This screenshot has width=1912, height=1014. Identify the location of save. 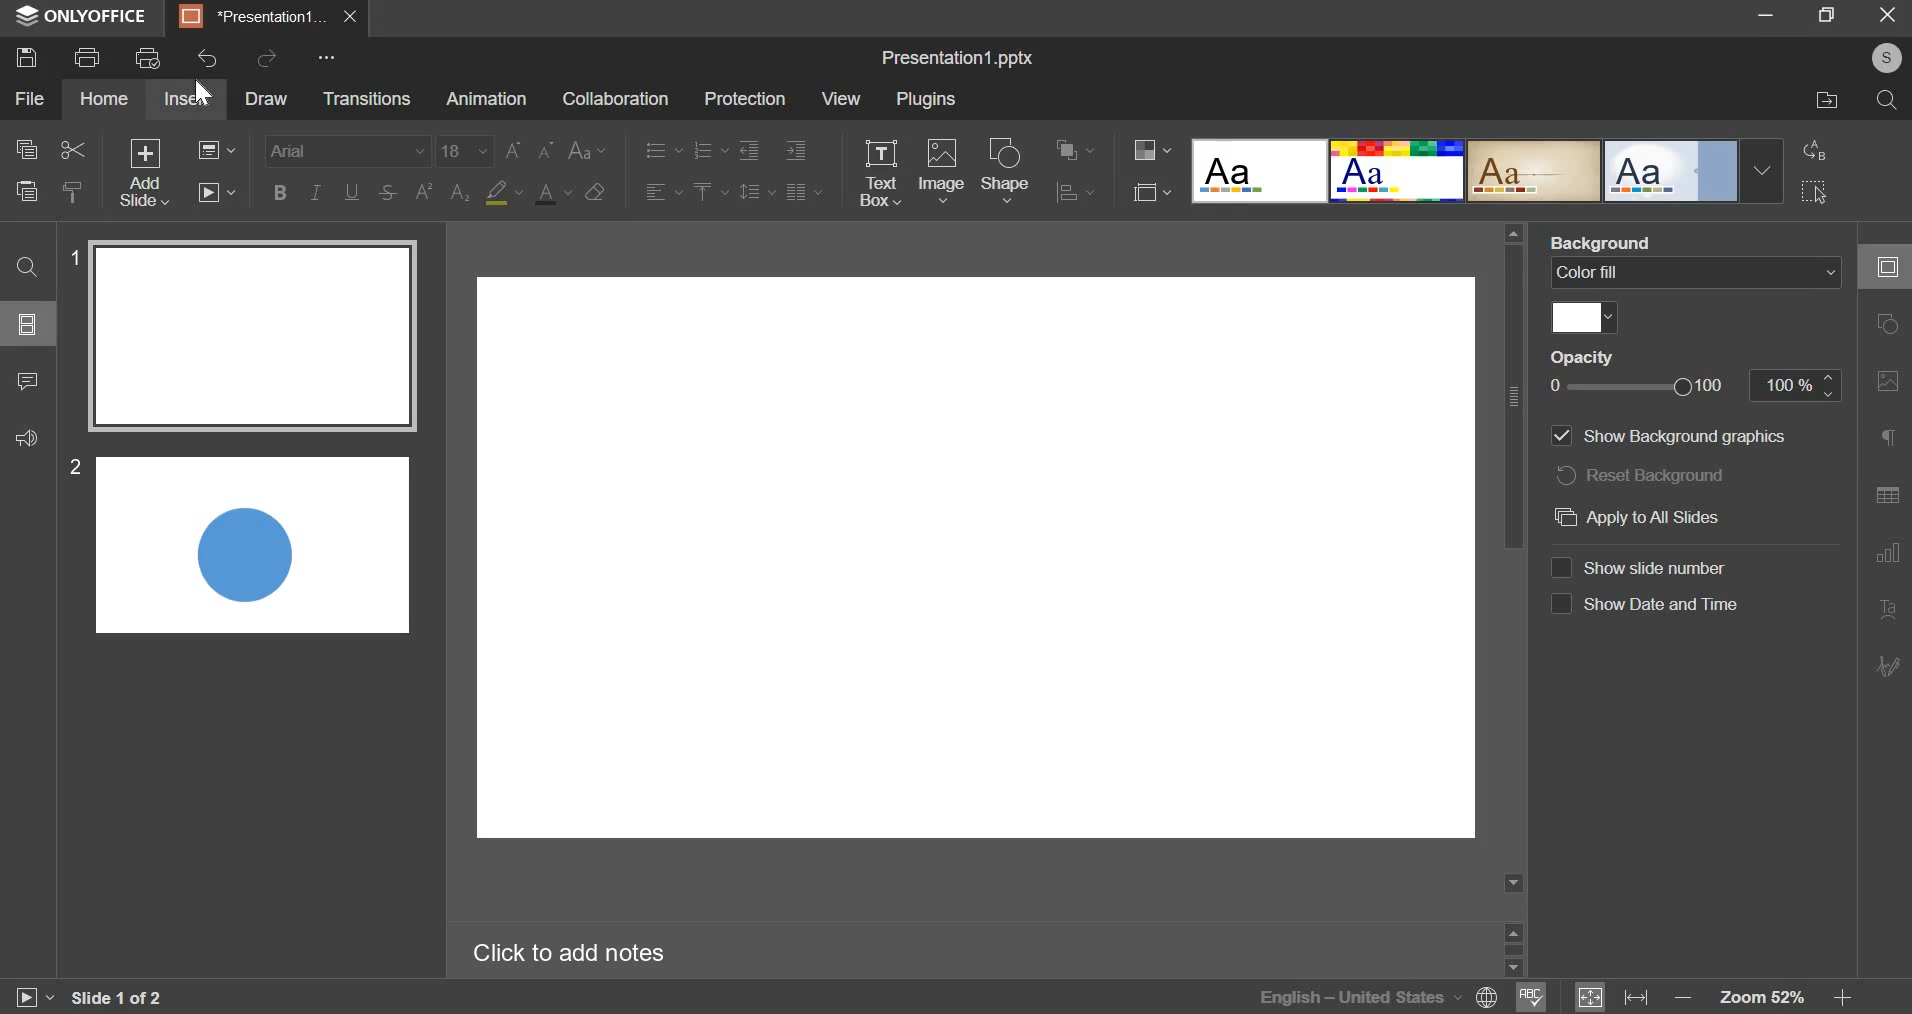
(28, 58).